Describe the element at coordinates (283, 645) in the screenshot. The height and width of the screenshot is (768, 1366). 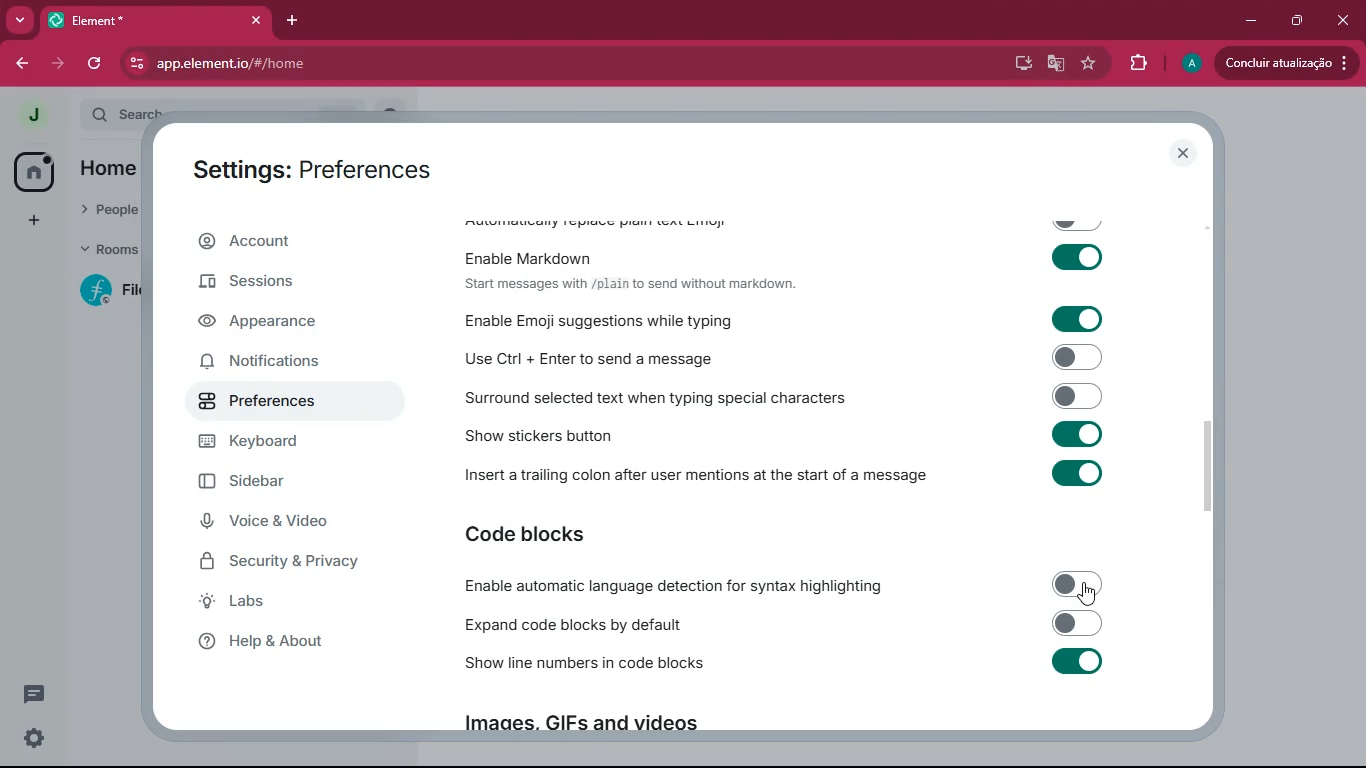
I see `help` at that location.